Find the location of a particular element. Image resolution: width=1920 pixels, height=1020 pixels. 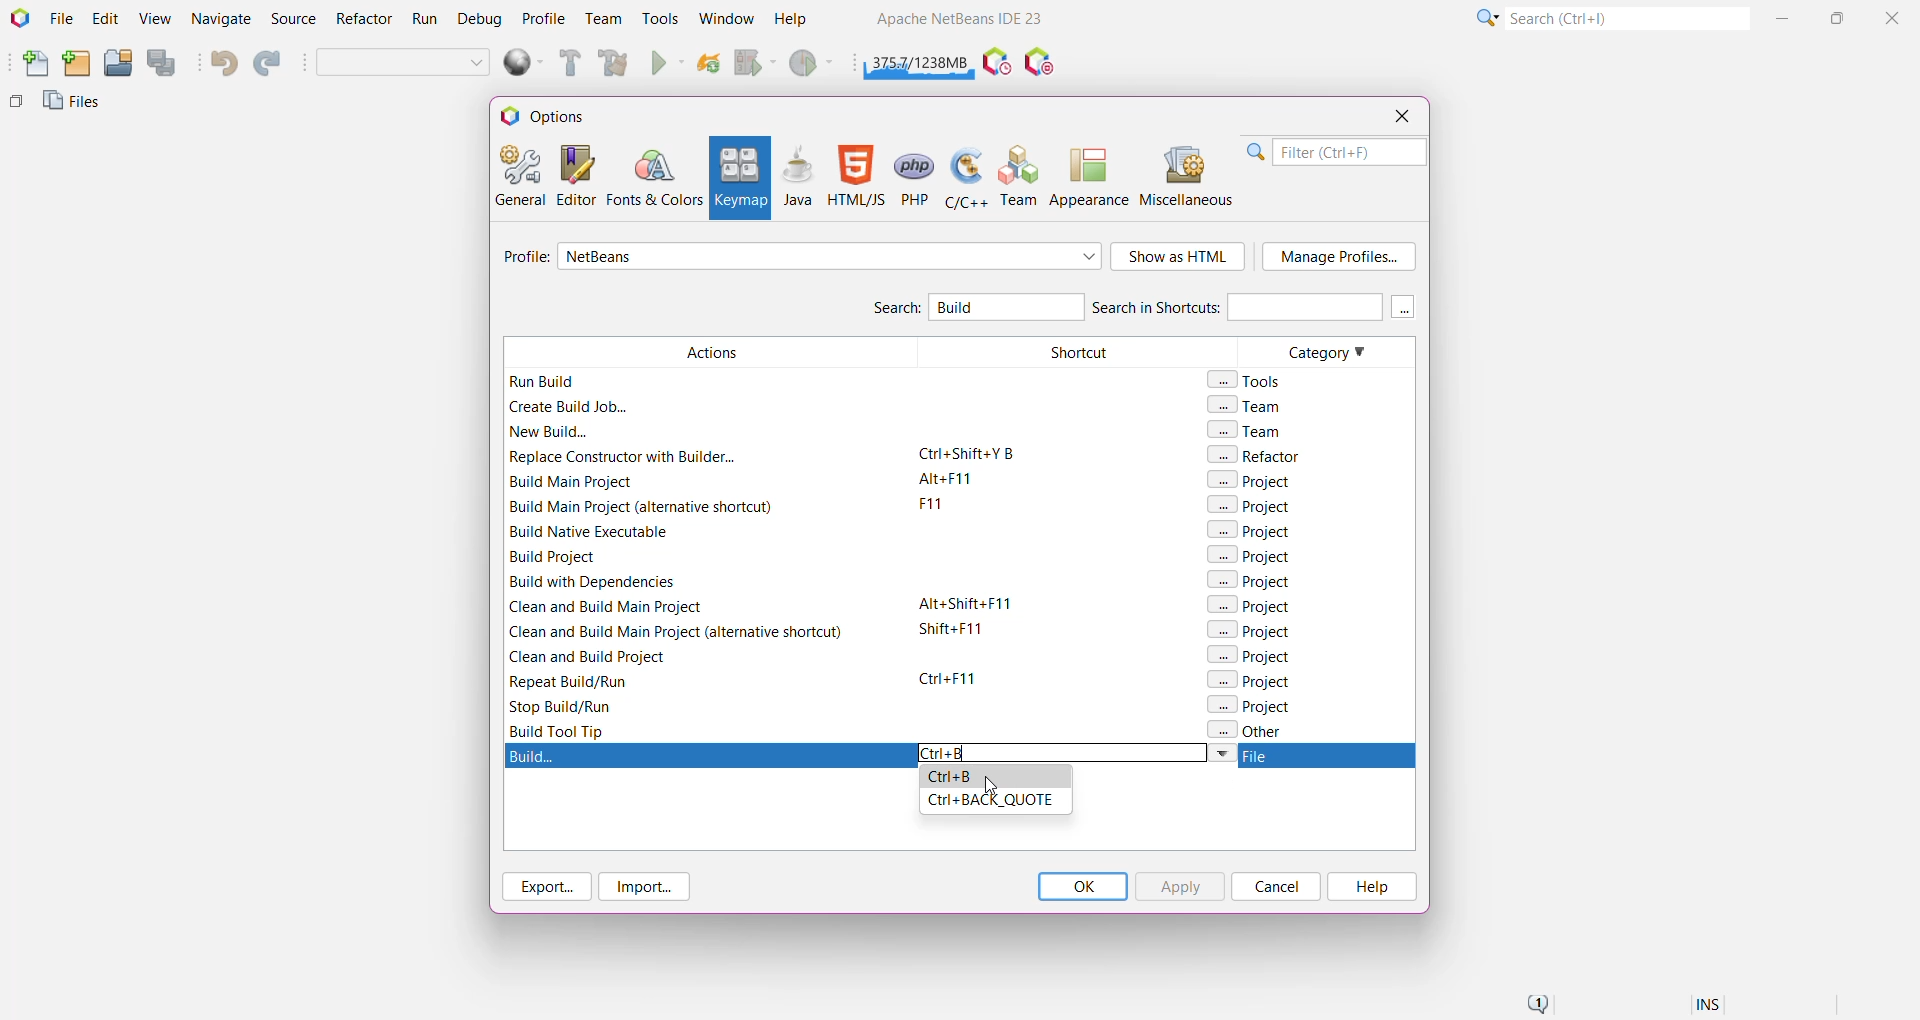

Type 'Build' to search for Build Action is located at coordinates (1001, 309).